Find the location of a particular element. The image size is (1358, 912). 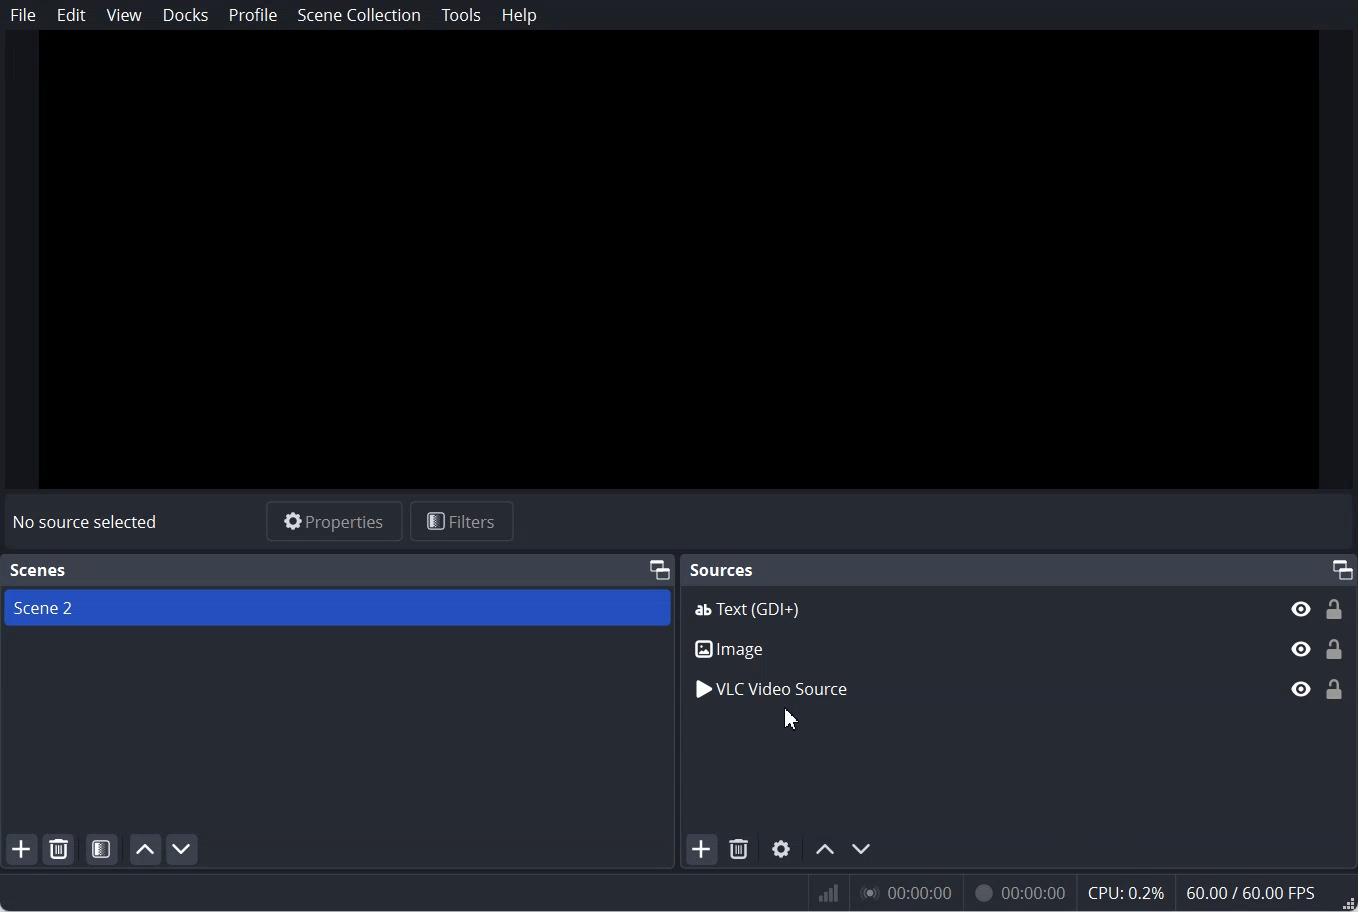

Maximize is located at coordinates (1342, 568).